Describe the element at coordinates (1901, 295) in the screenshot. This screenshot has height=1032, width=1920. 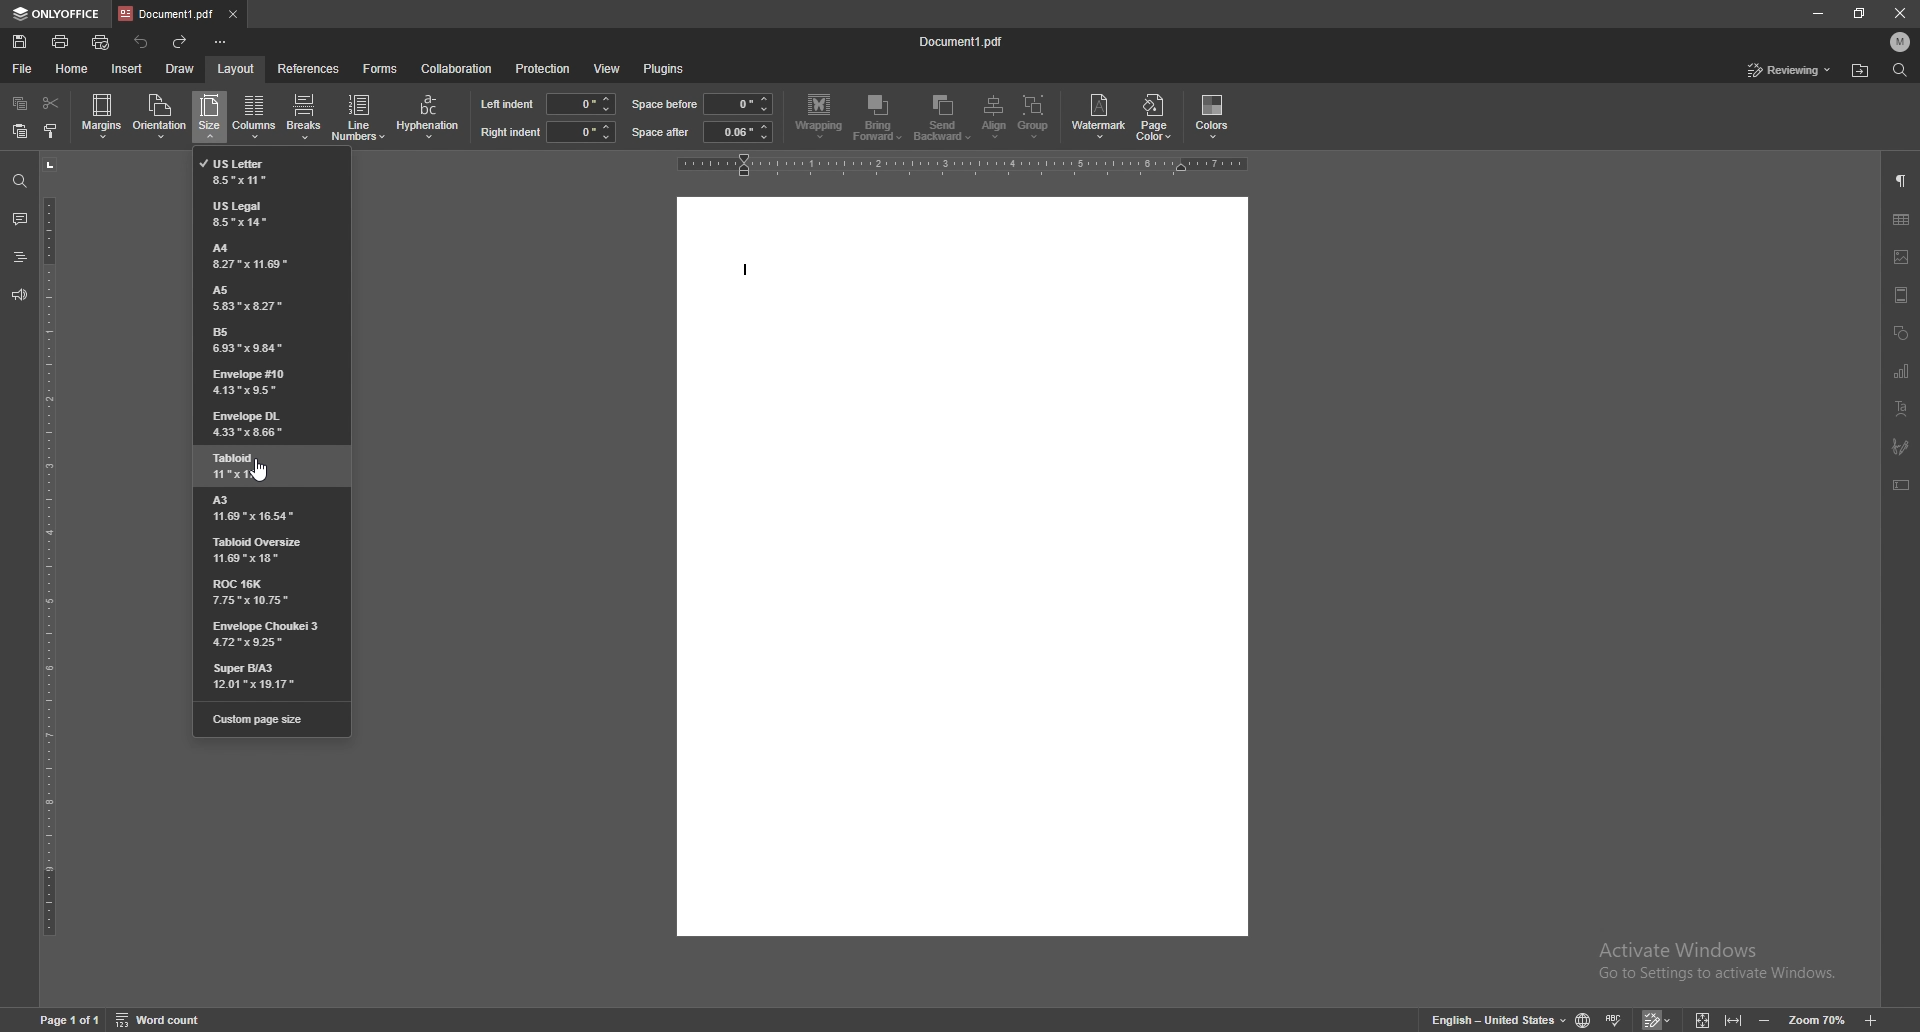
I see `header and footer` at that location.